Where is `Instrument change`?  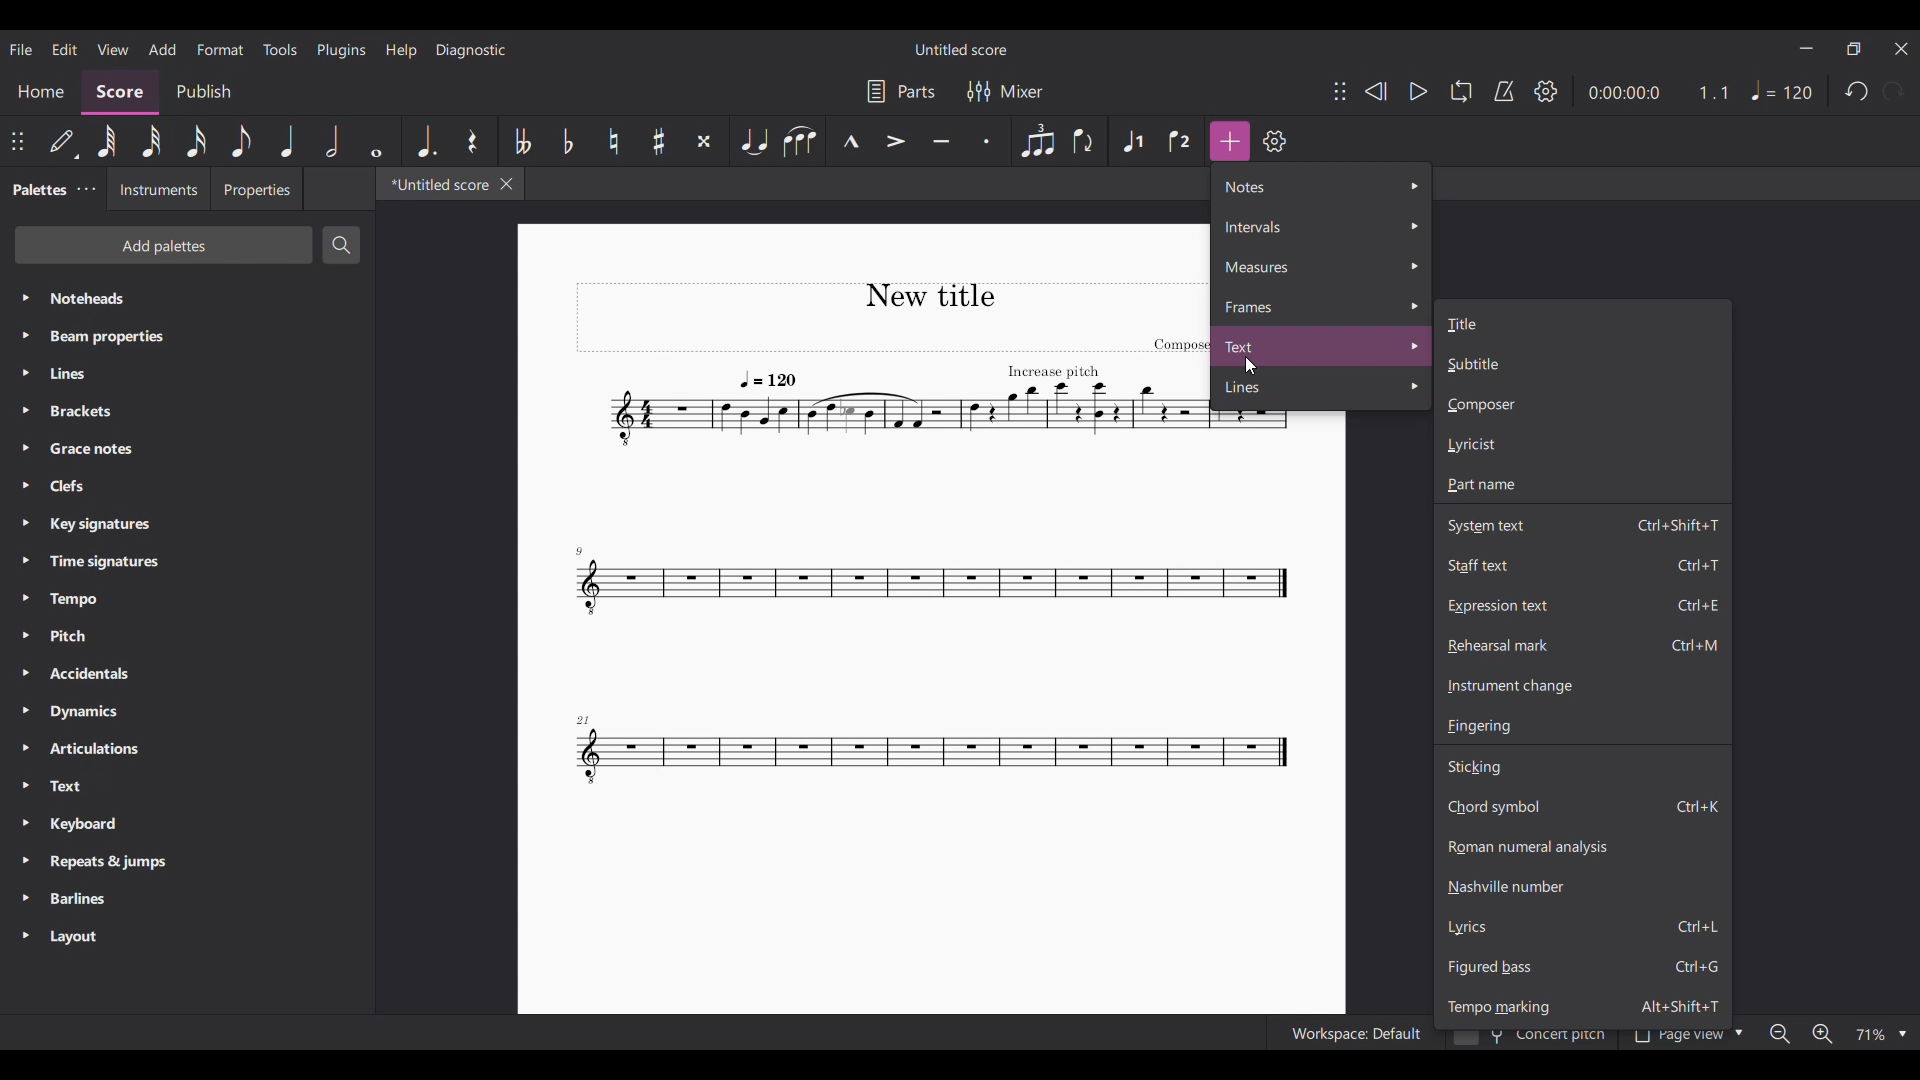
Instrument change is located at coordinates (1582, 685).